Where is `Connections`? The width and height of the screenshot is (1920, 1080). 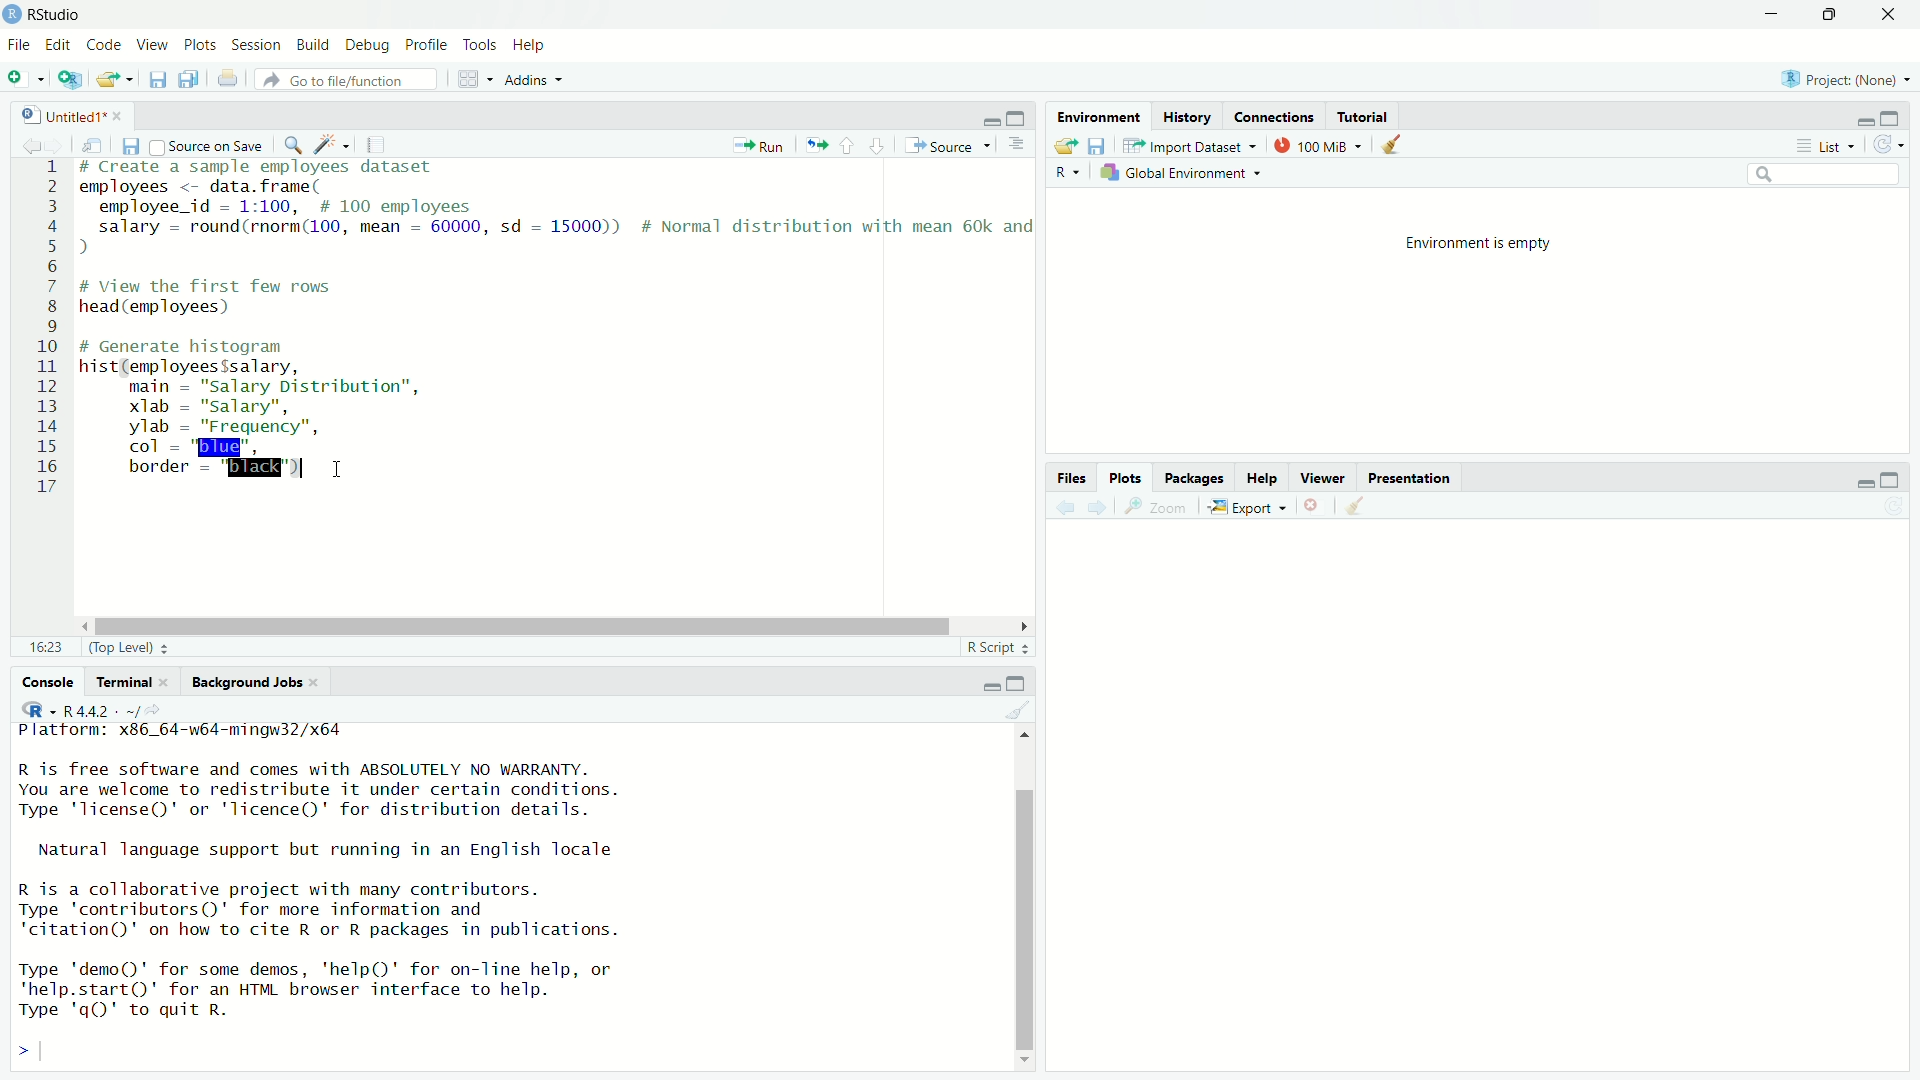
Connections is located at coordinates (1276, 116).